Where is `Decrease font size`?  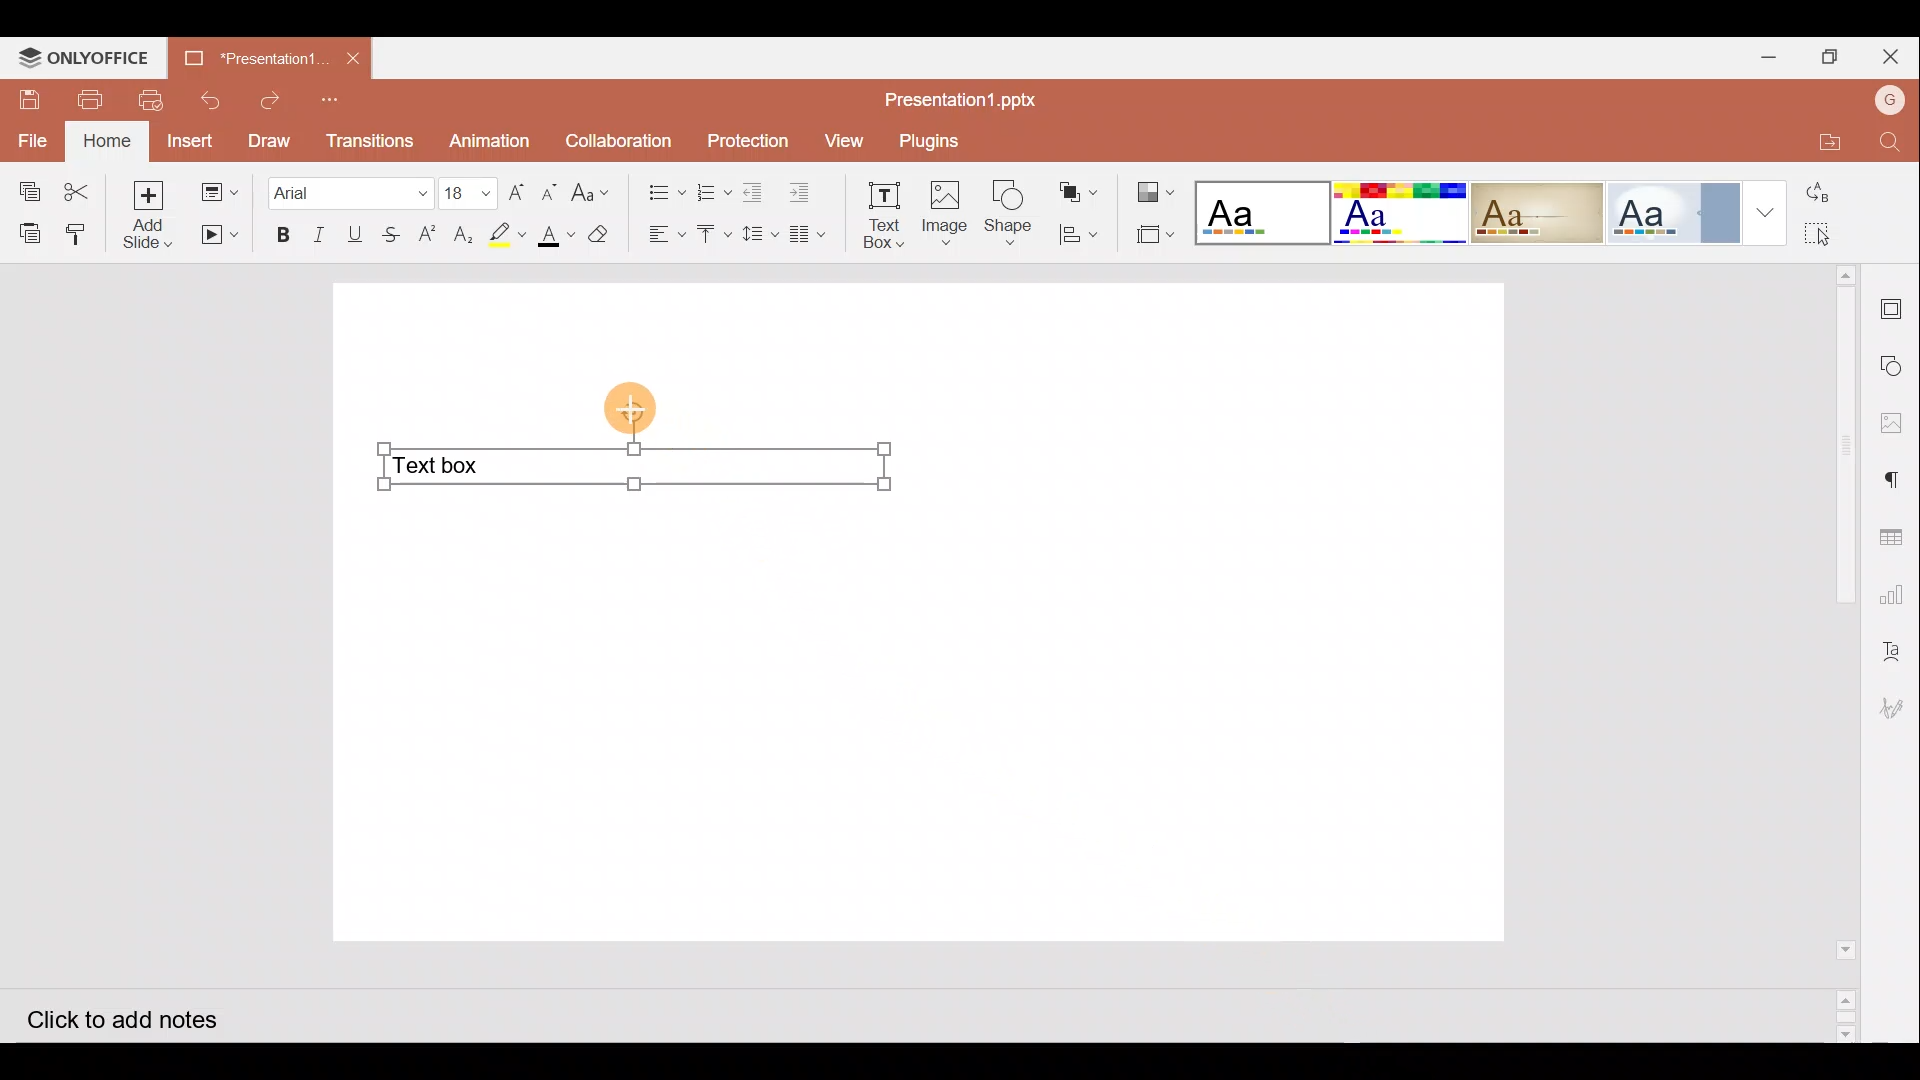 Decrease font size is located at coordinates (548, 190).